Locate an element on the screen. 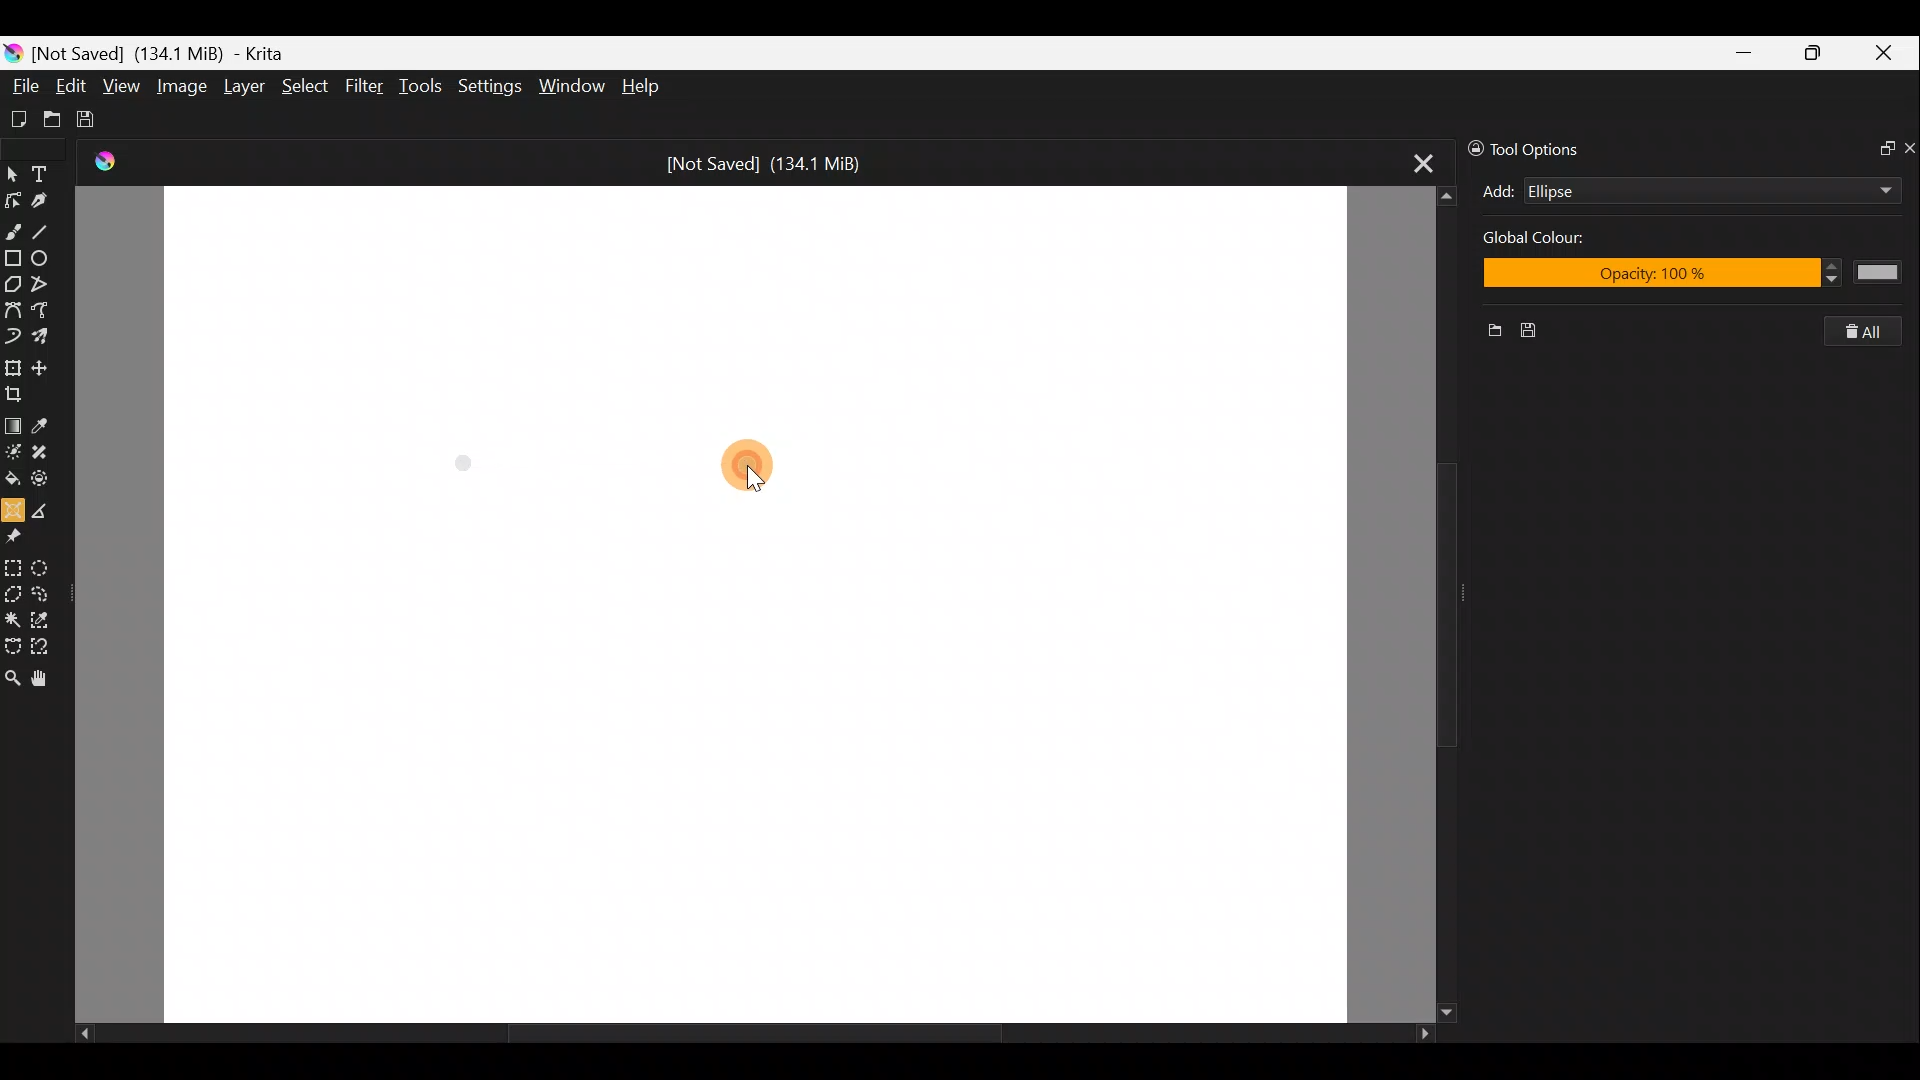  Opacity: 100% is located at coordinates (1694, 276).